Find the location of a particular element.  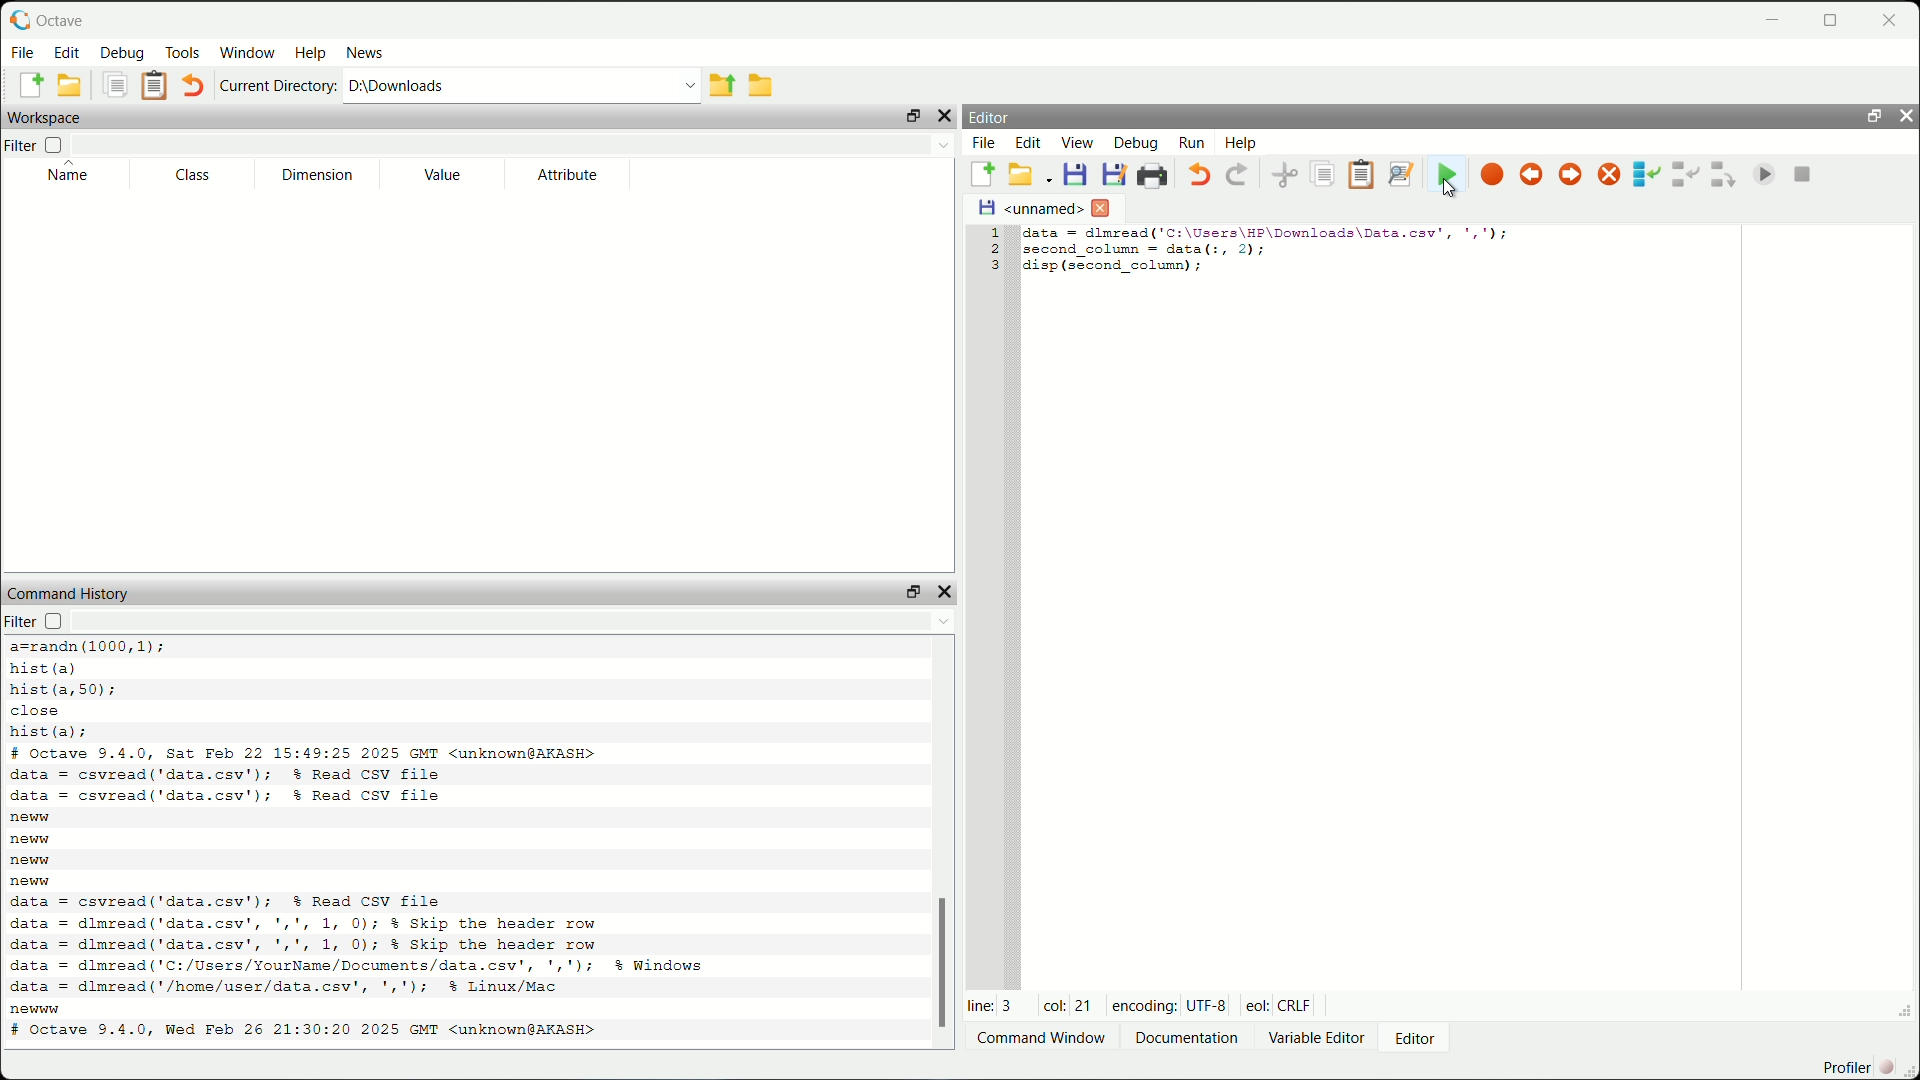

code to read csv is located at coordinates (425, 944).